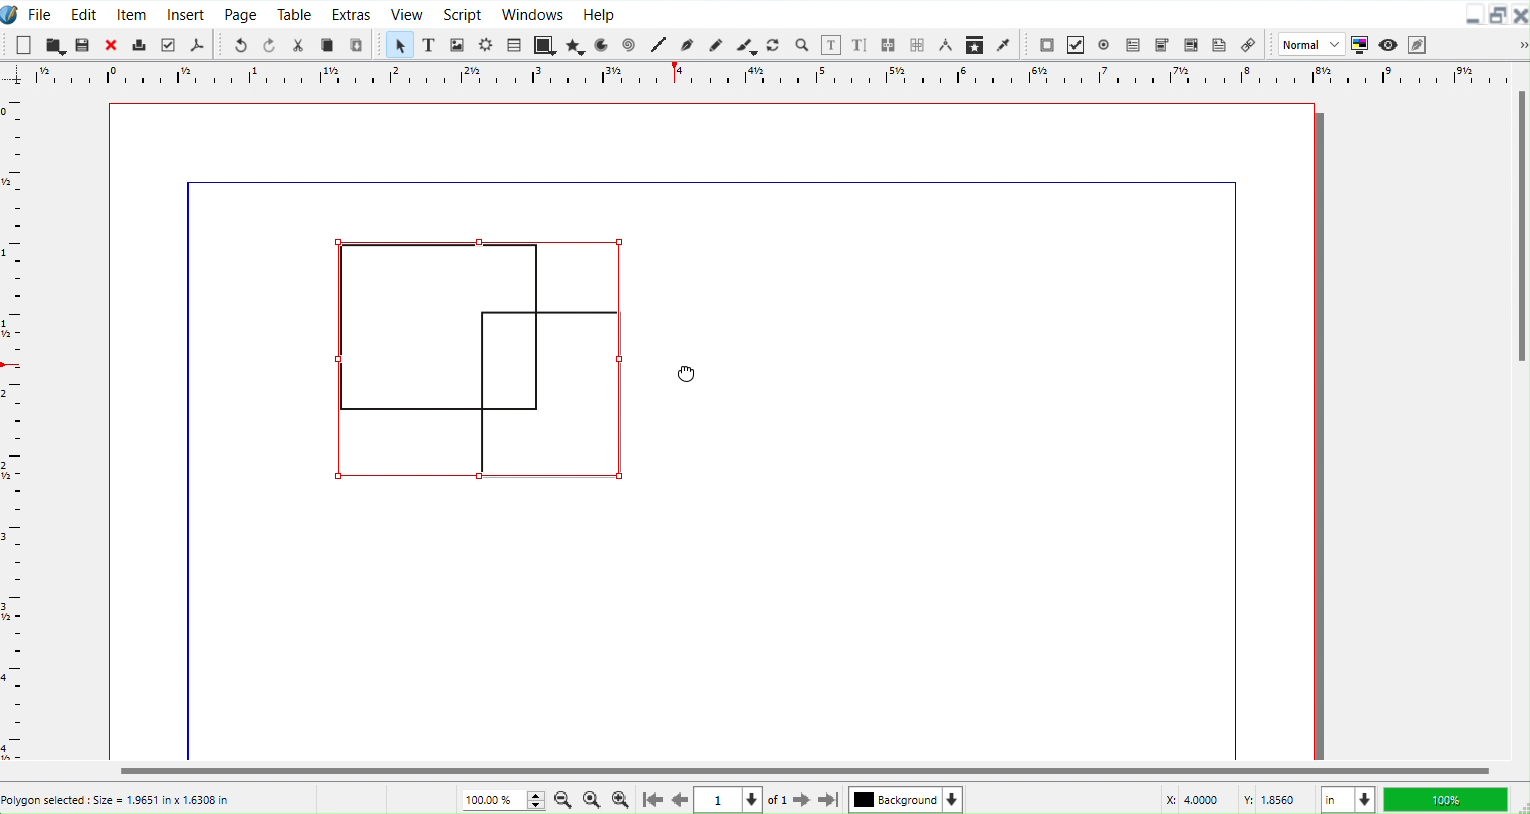 The width and height of the screenshot is (1530, 814). Describe the element at coordinates (592, 799) in the screenshot. I see `Zoom to 100%` at that location.